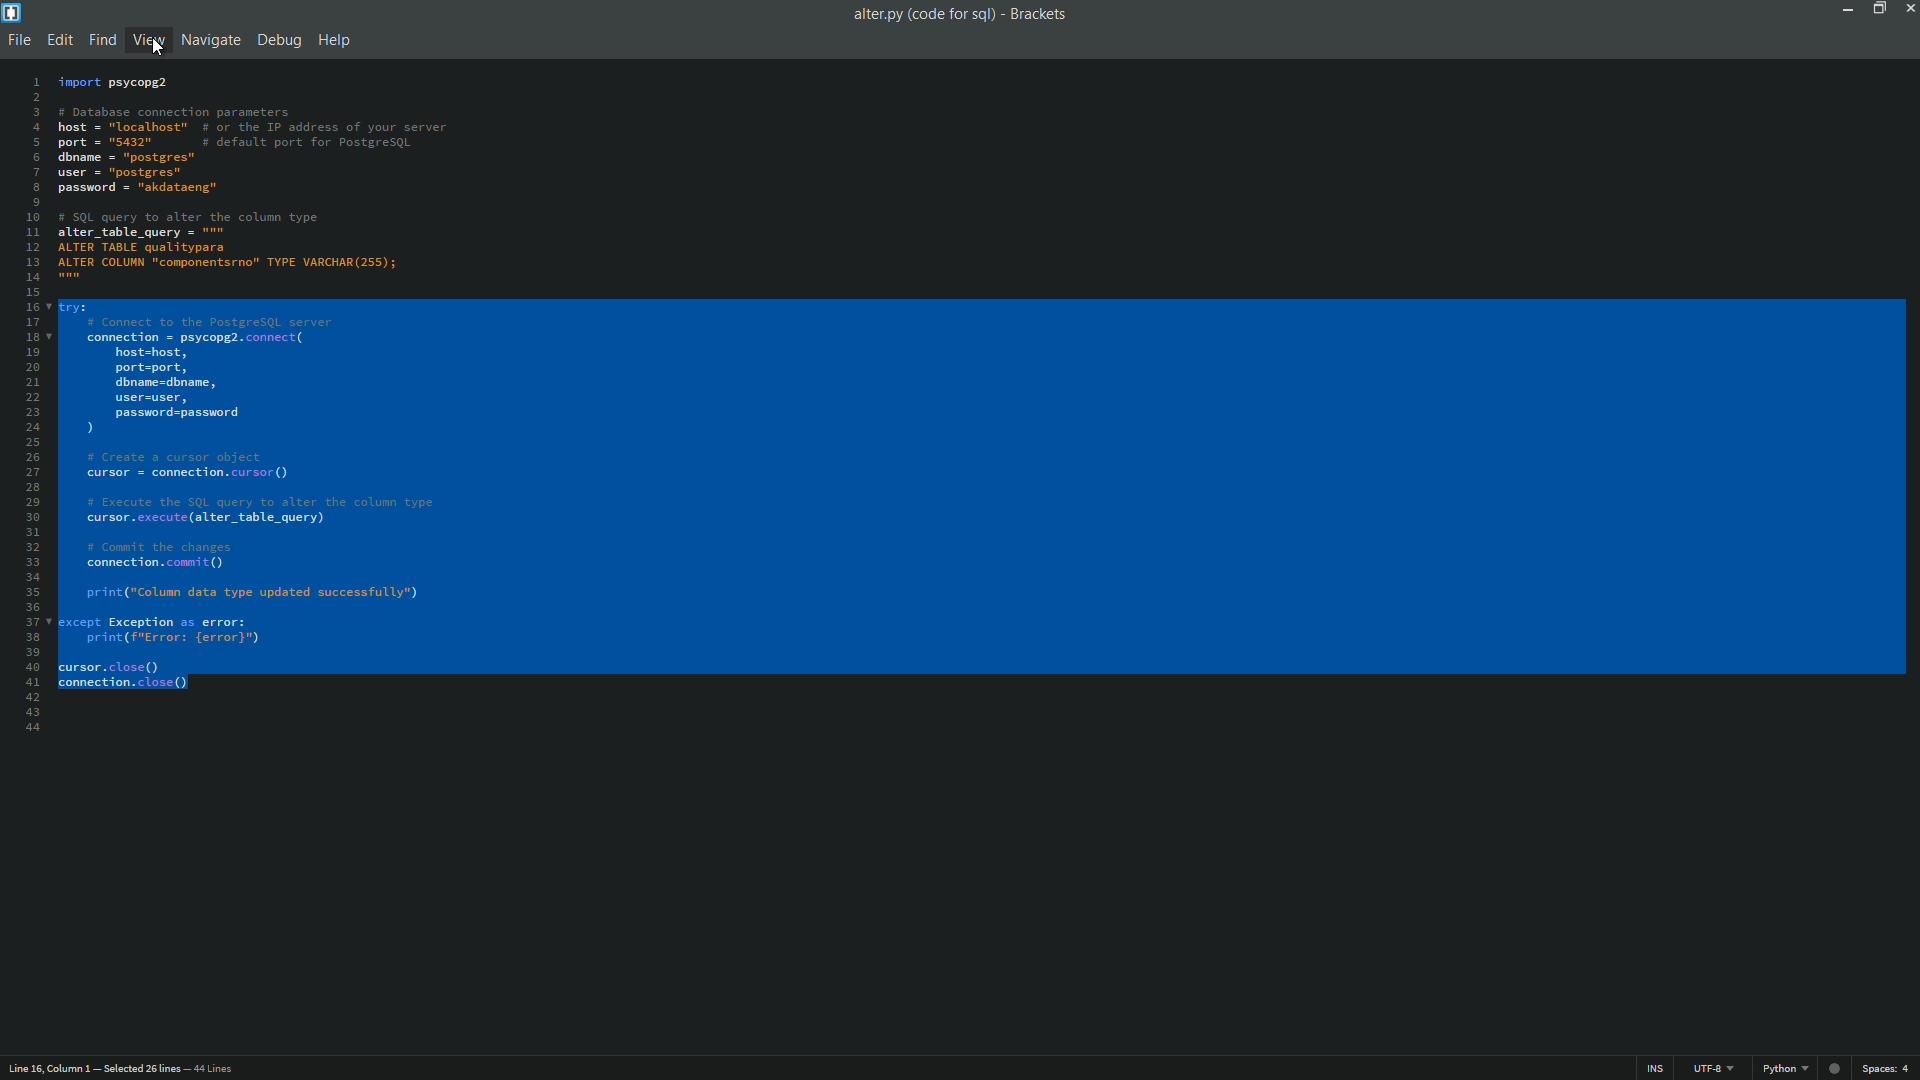 The width and height of the screenshot is (1920, 1080). Describe the element at coordinates (1042, 15) in the screenshot. I see `app name` at that location.